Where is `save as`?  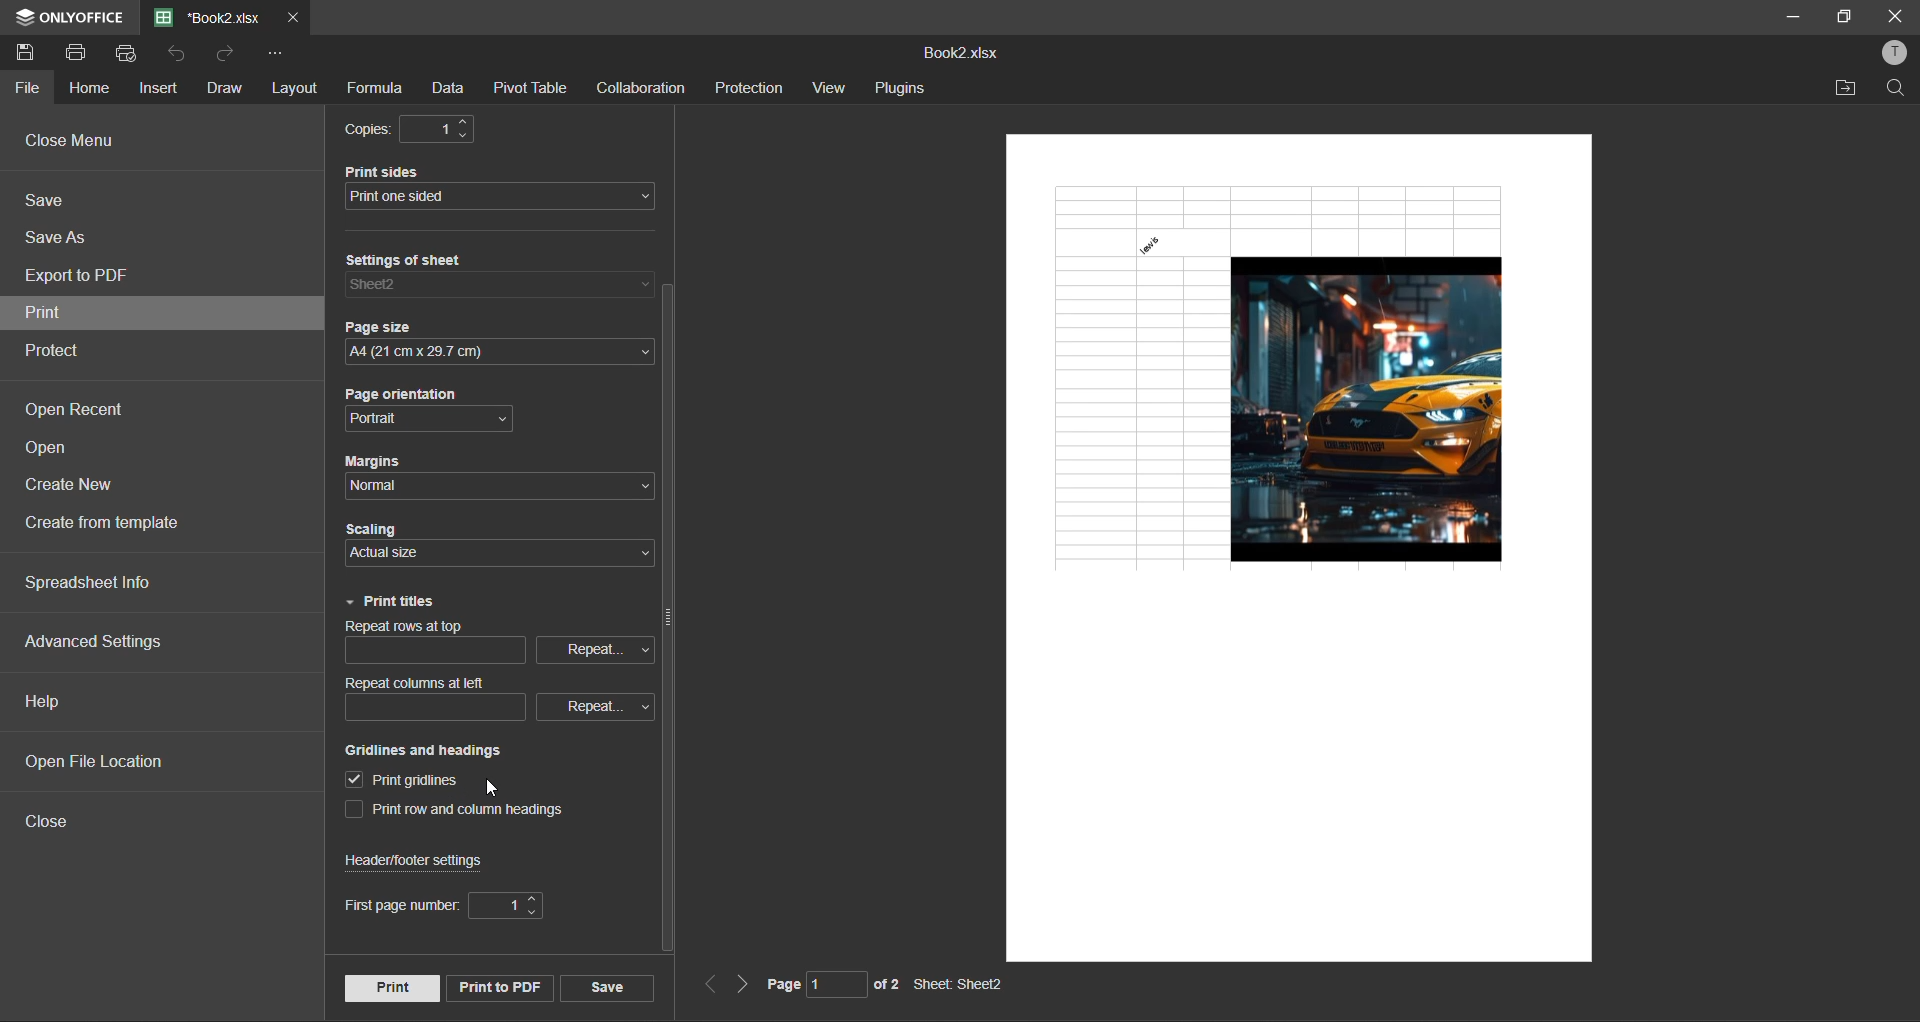
save as is located at coordinates (58, 240).